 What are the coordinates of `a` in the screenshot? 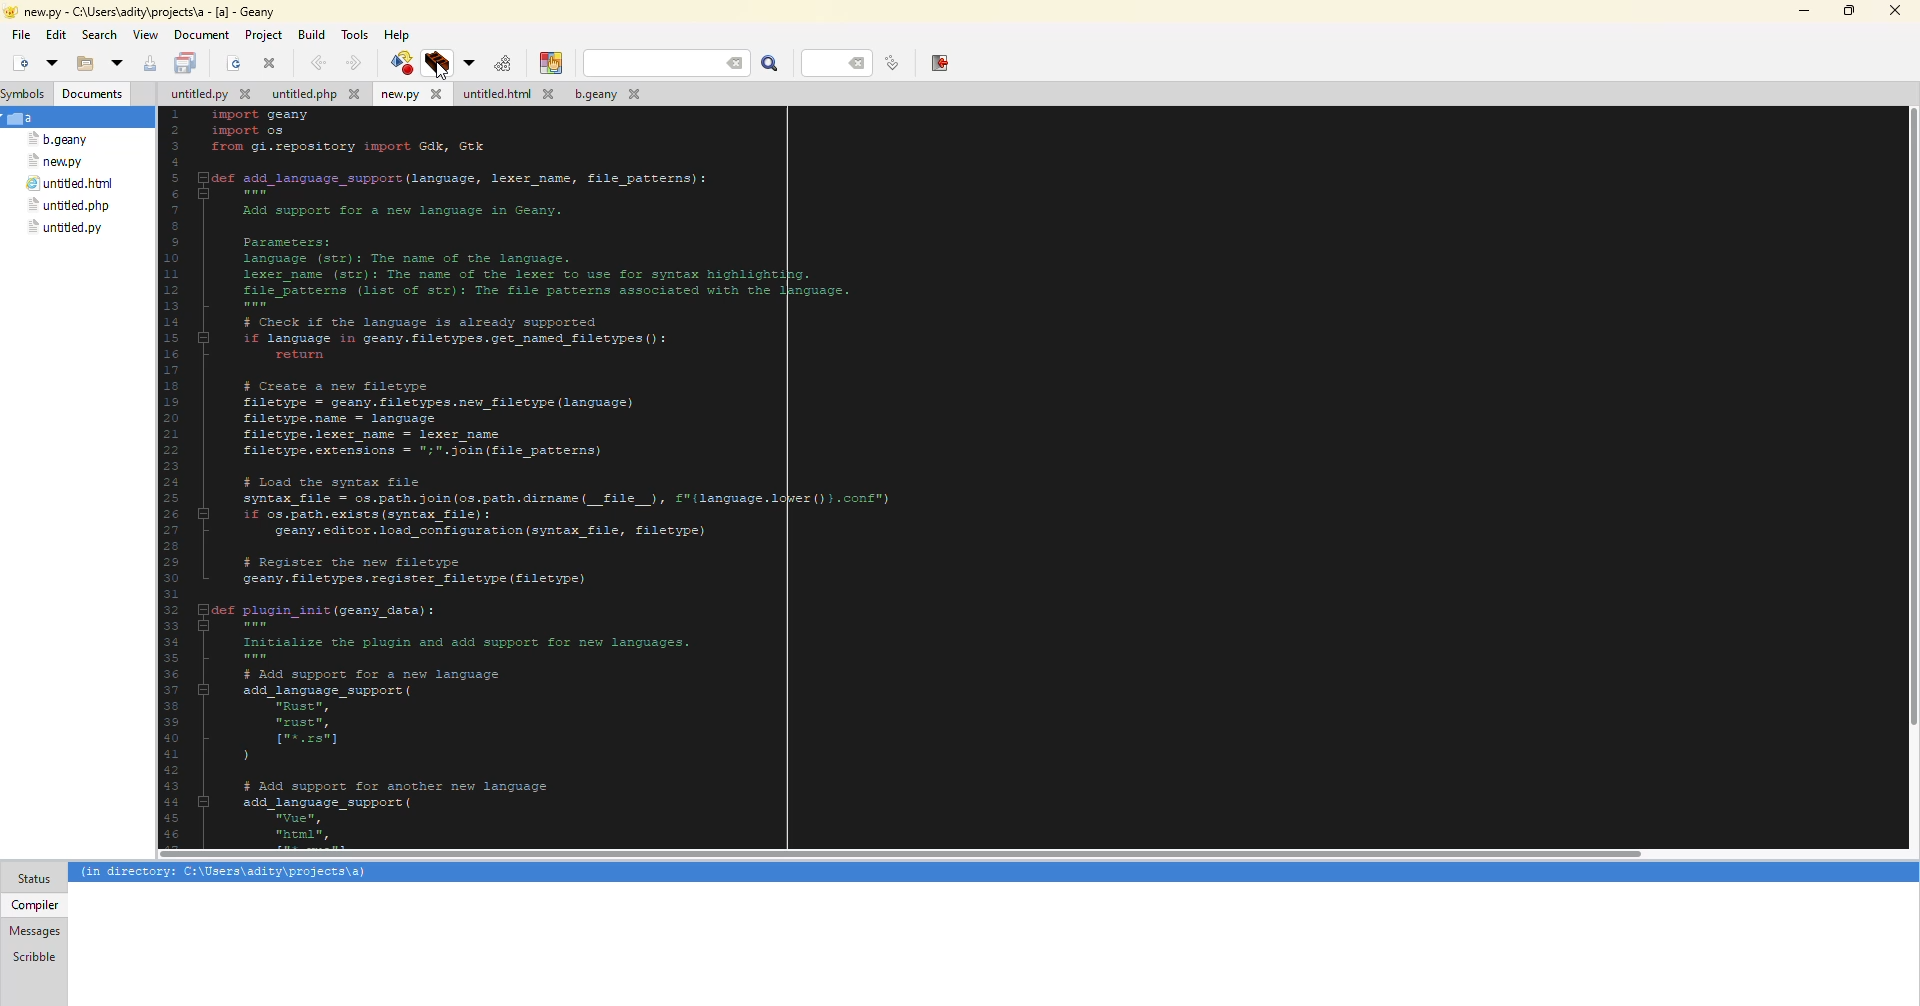 It's located at (25, 118).